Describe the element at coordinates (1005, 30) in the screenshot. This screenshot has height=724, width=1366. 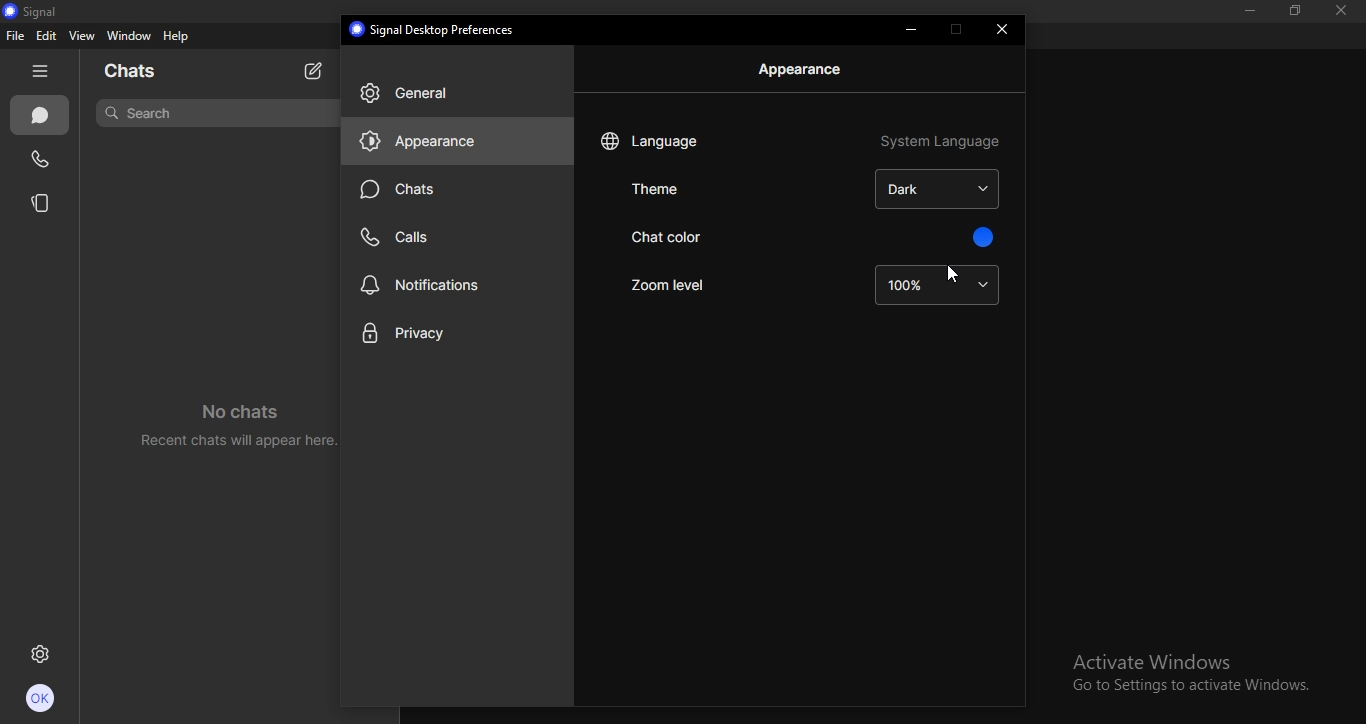
I see `close` at that location.